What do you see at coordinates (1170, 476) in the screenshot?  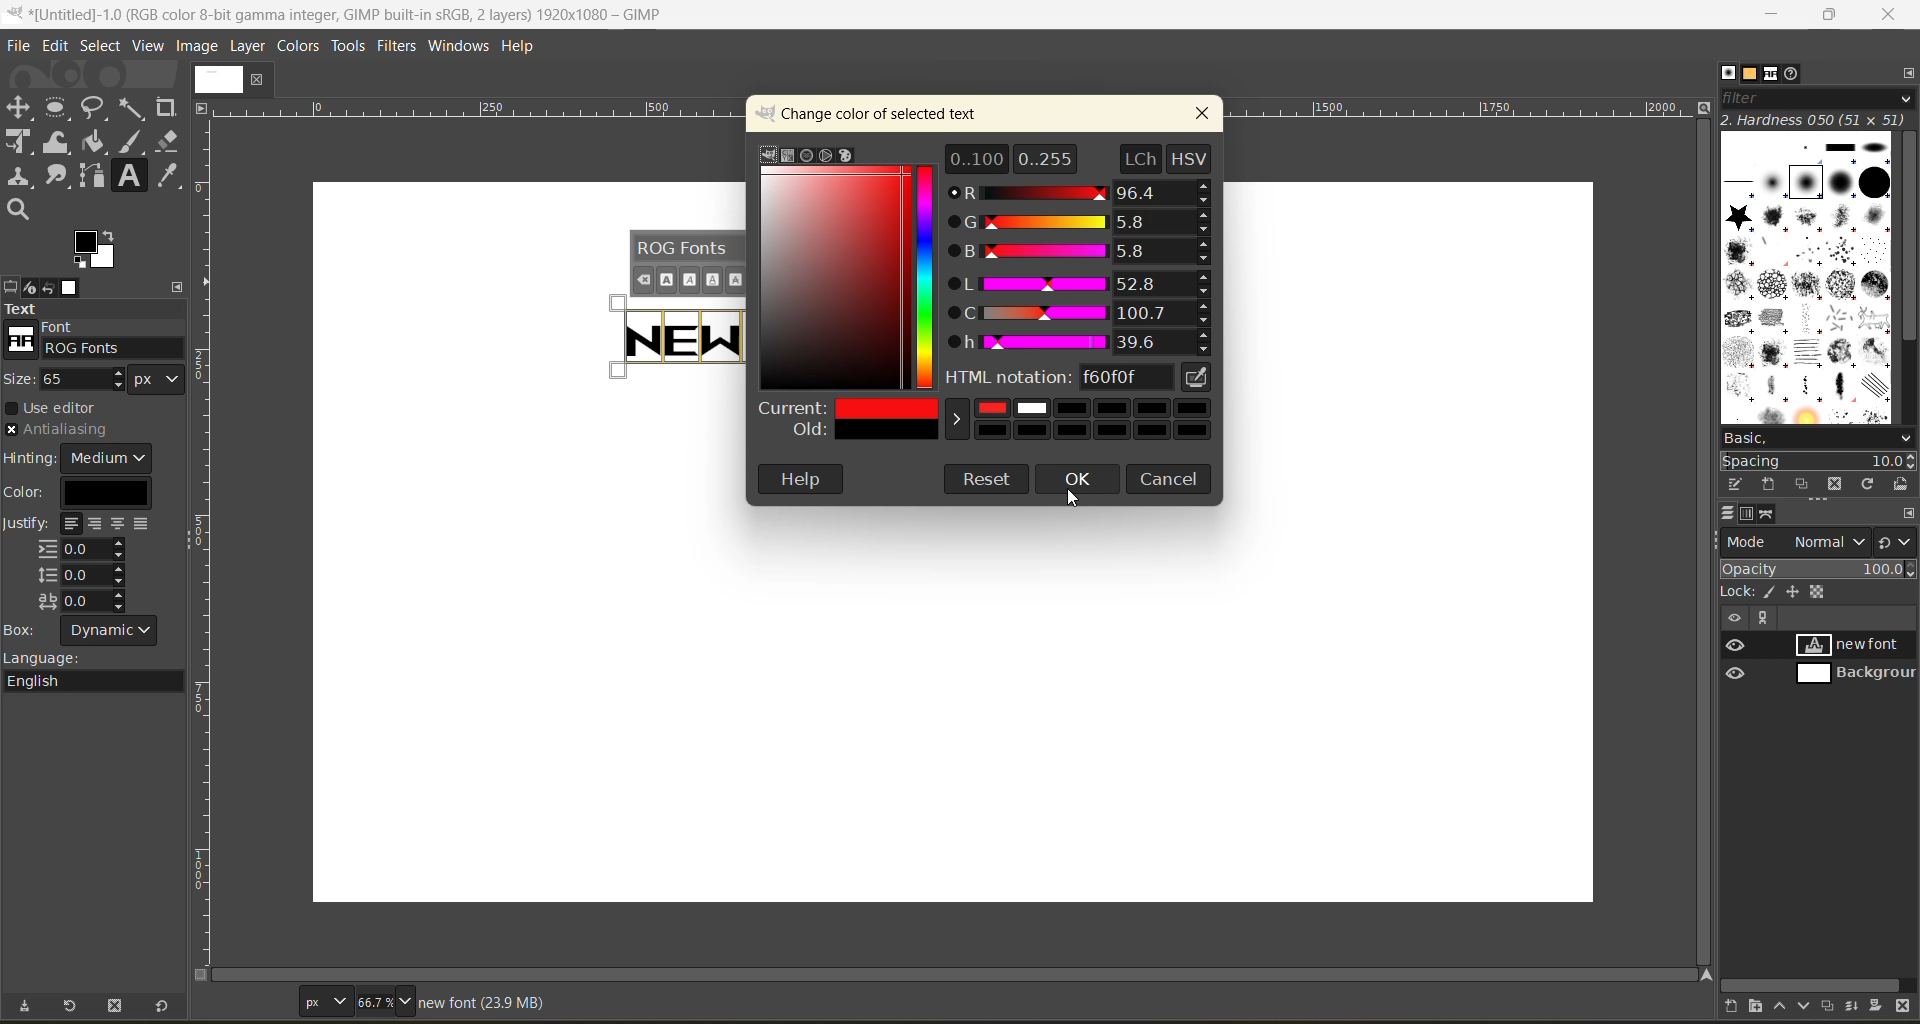 I see `cancel` at bounding box center [1170, 476].